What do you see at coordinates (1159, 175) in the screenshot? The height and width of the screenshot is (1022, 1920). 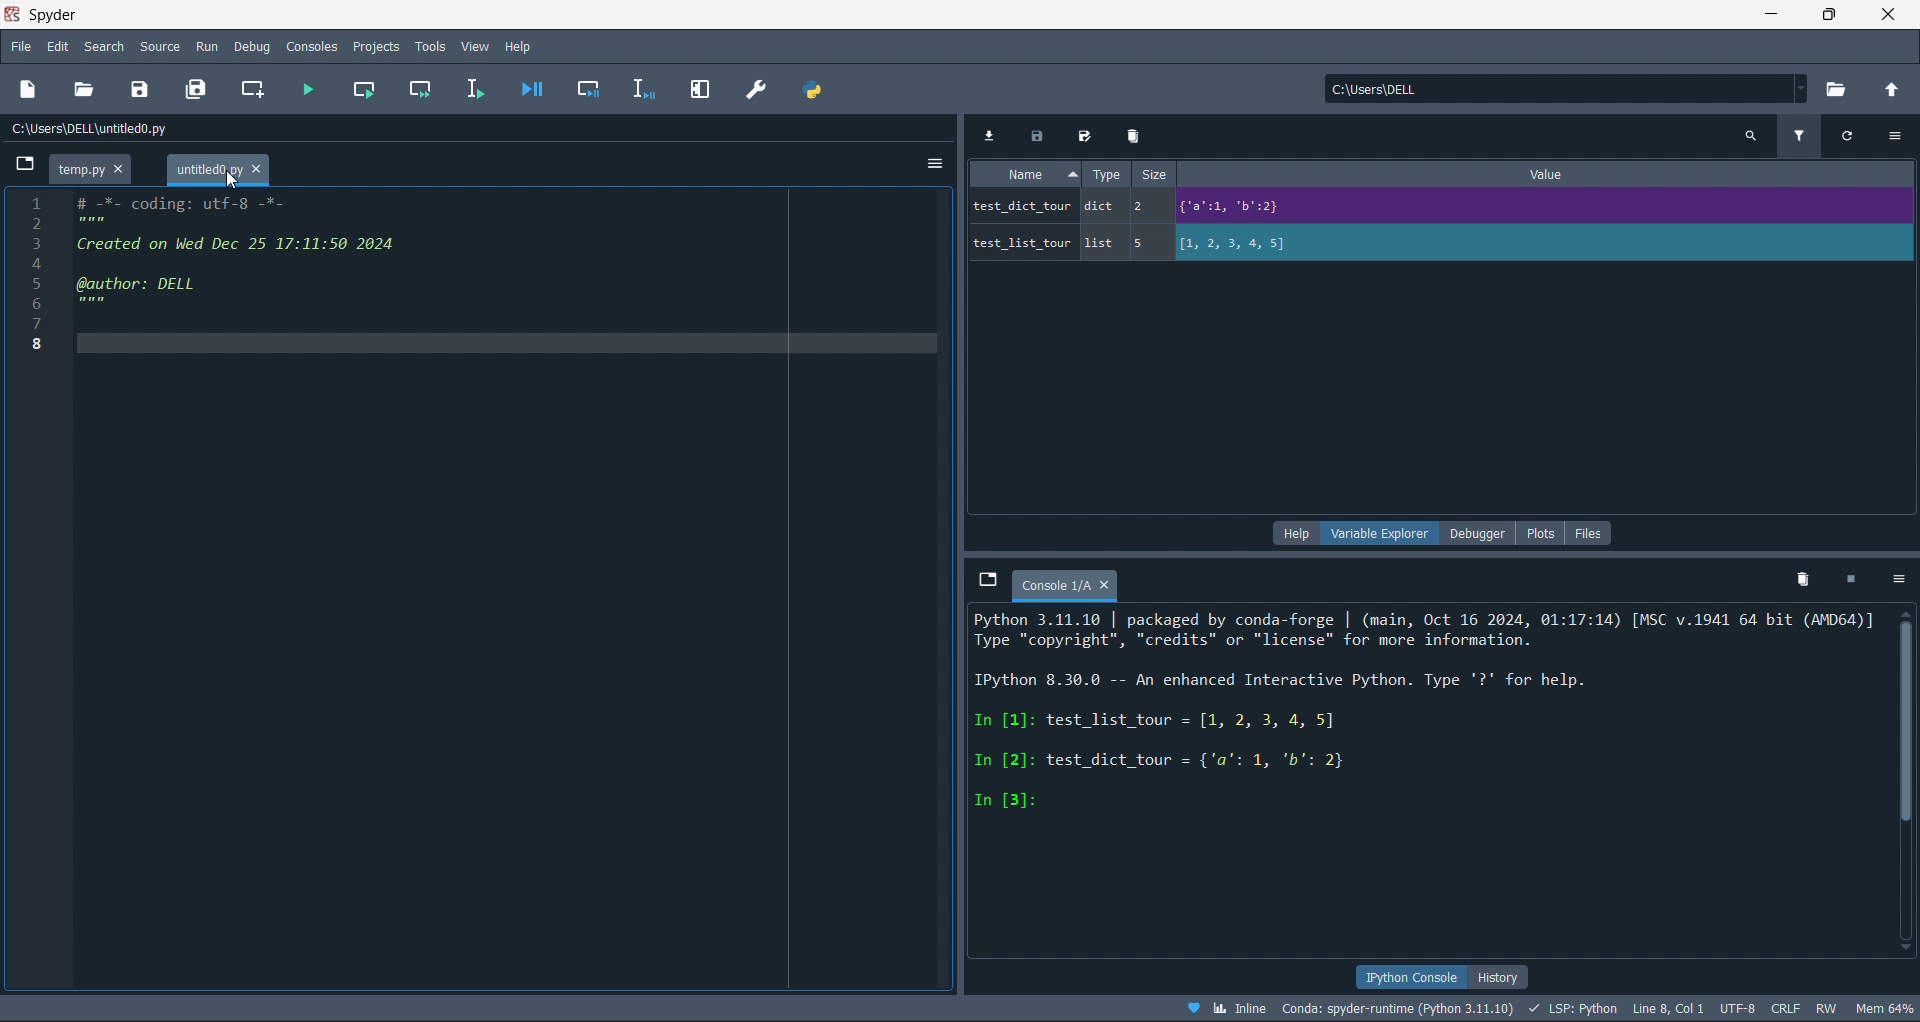 I see `size` at bounding box center [1159, 175].